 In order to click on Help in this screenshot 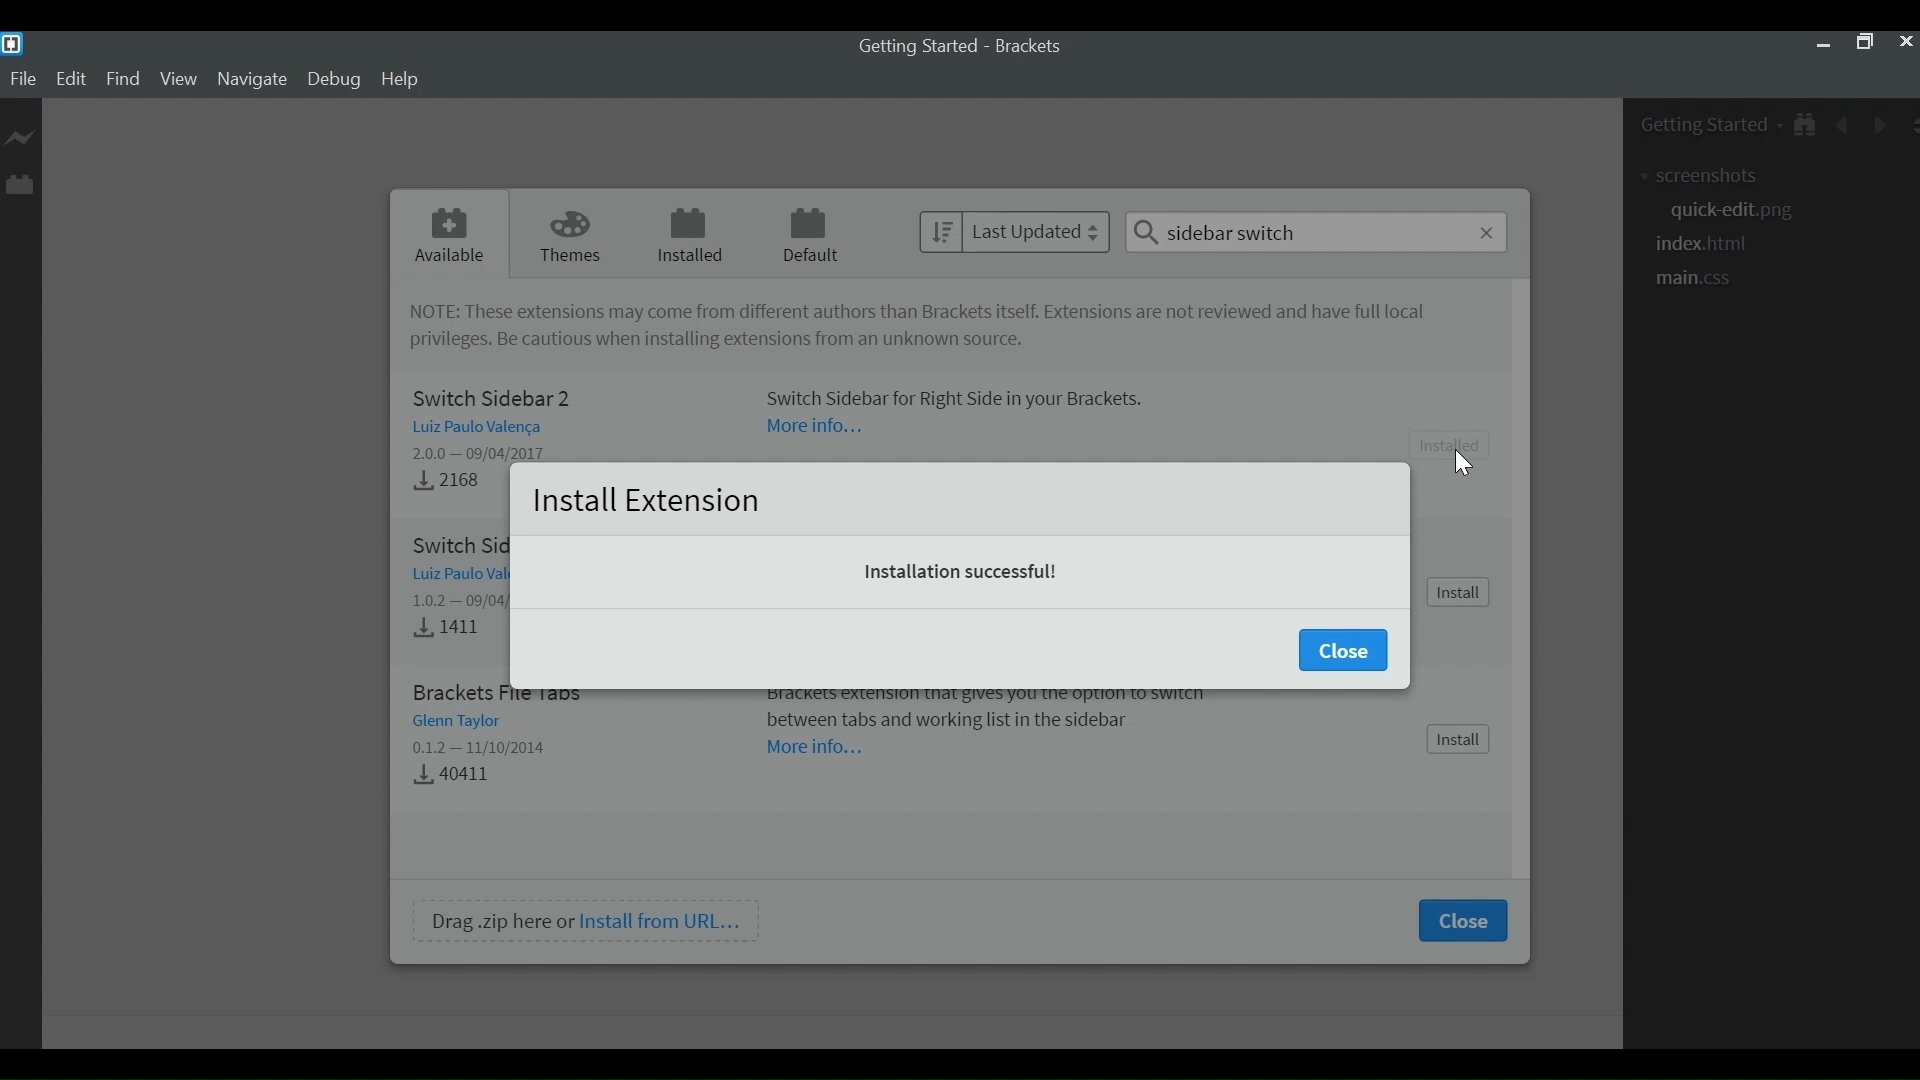, I will do `click(401, 80)`.